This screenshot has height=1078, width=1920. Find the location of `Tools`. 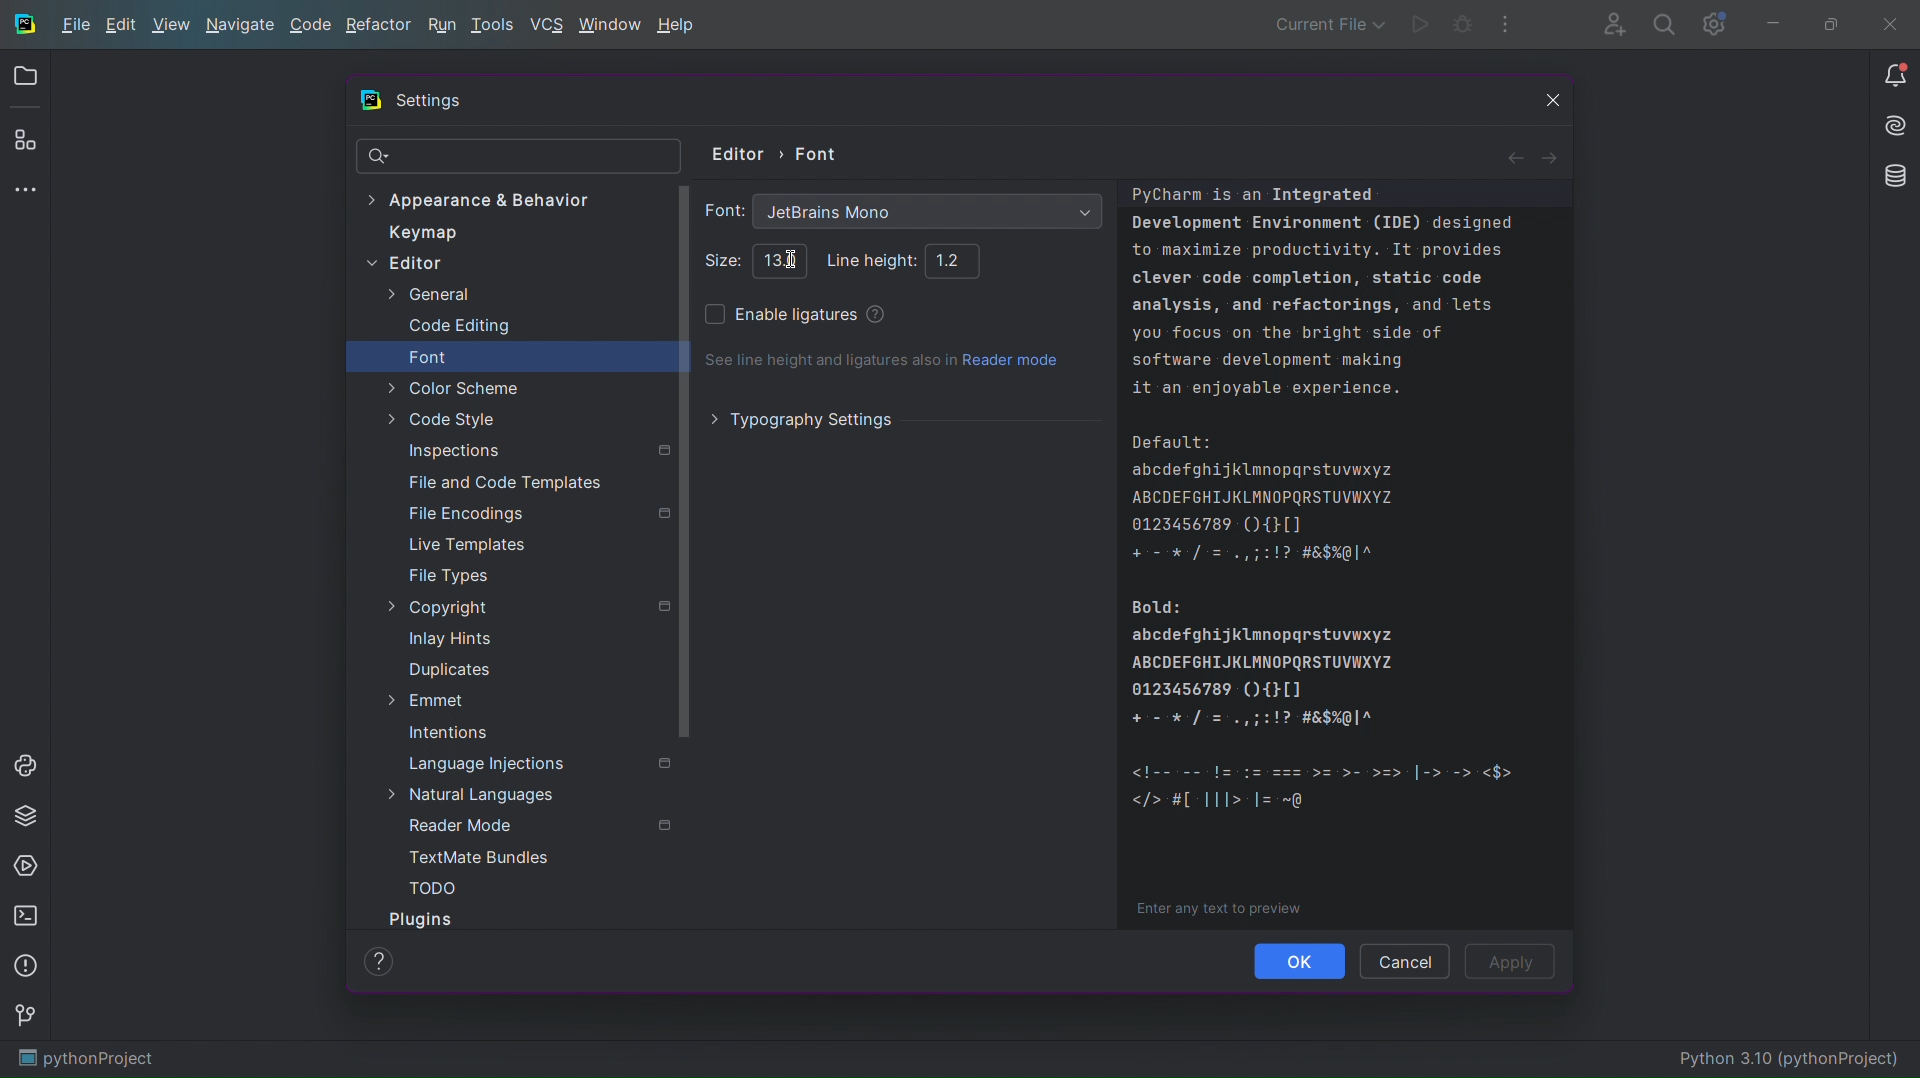

Tools is located at coordinates (494, 26).